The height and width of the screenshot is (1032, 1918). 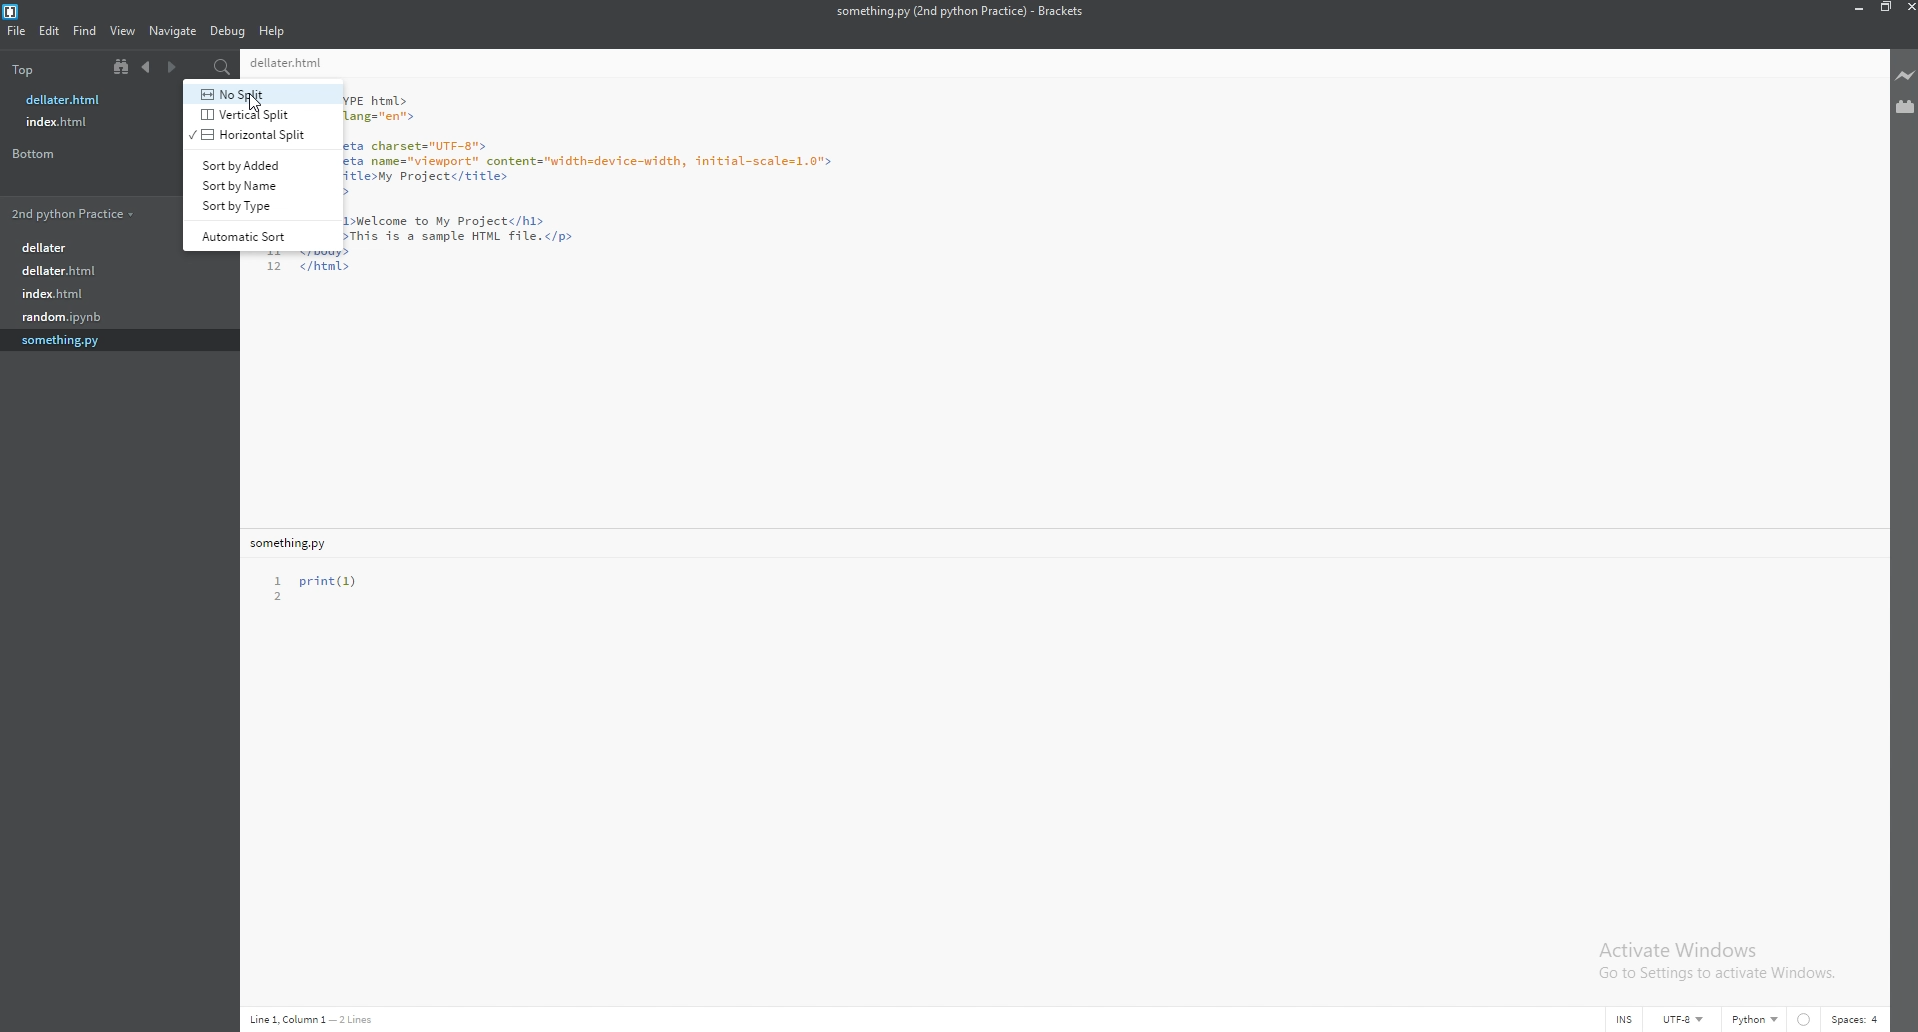 I want to click on navigate, so click(x=174, y=31).